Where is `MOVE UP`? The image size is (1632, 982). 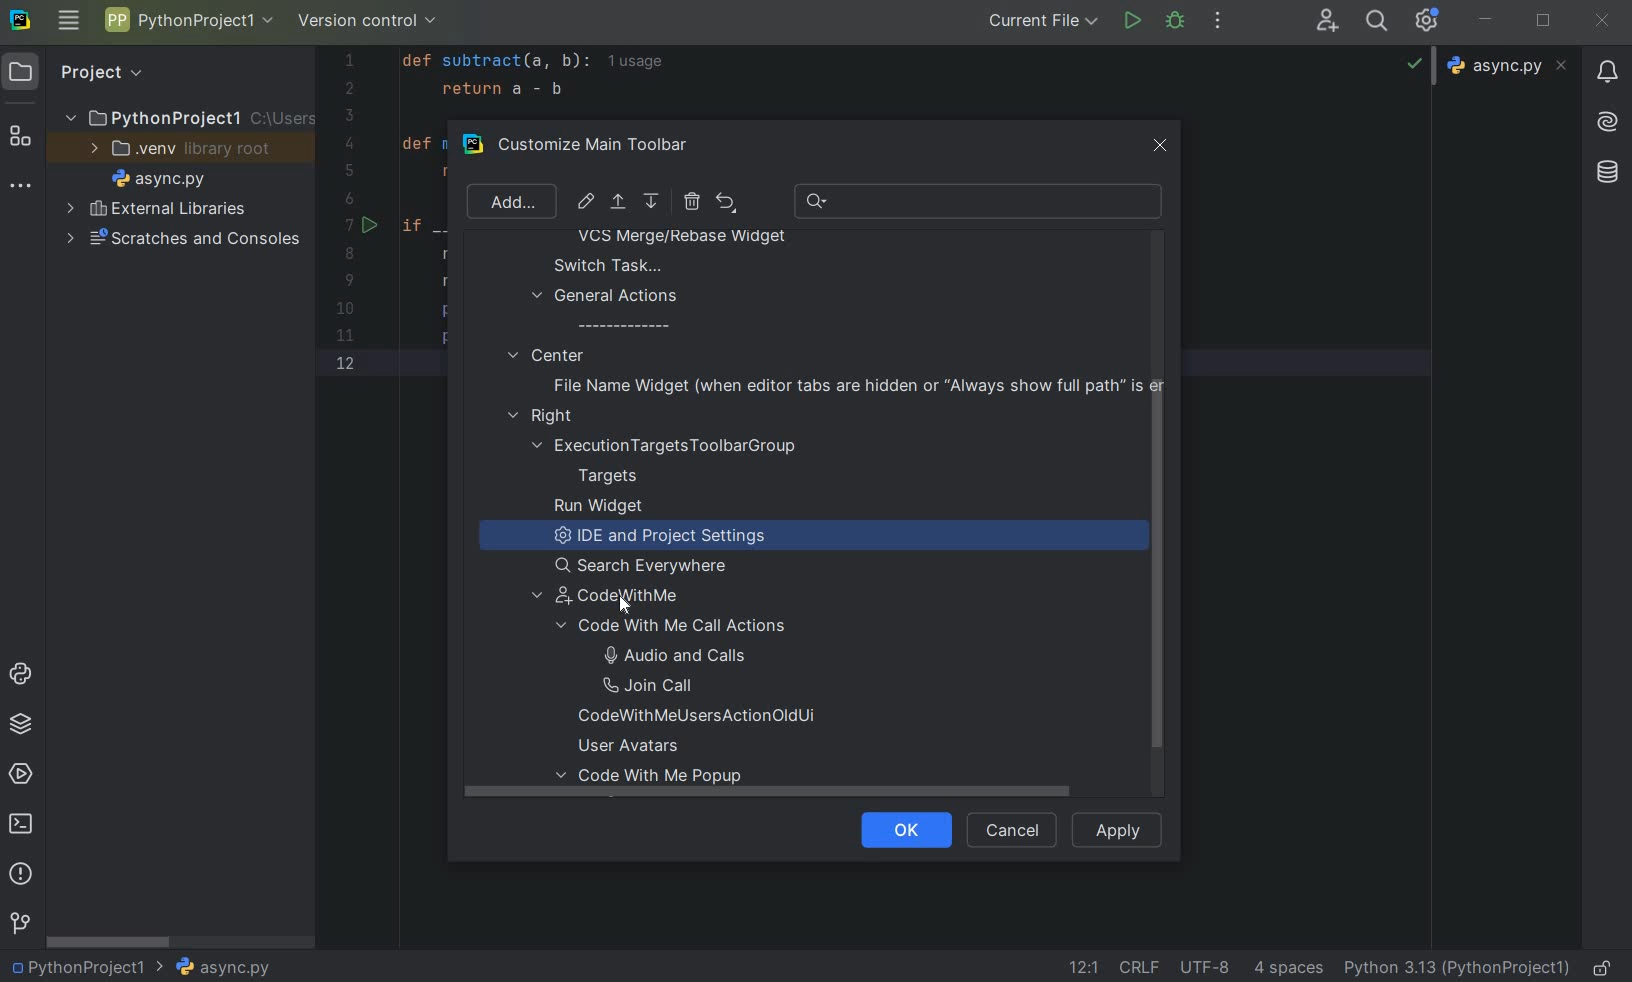 MOVE UP is located at coordinates (617, 202).